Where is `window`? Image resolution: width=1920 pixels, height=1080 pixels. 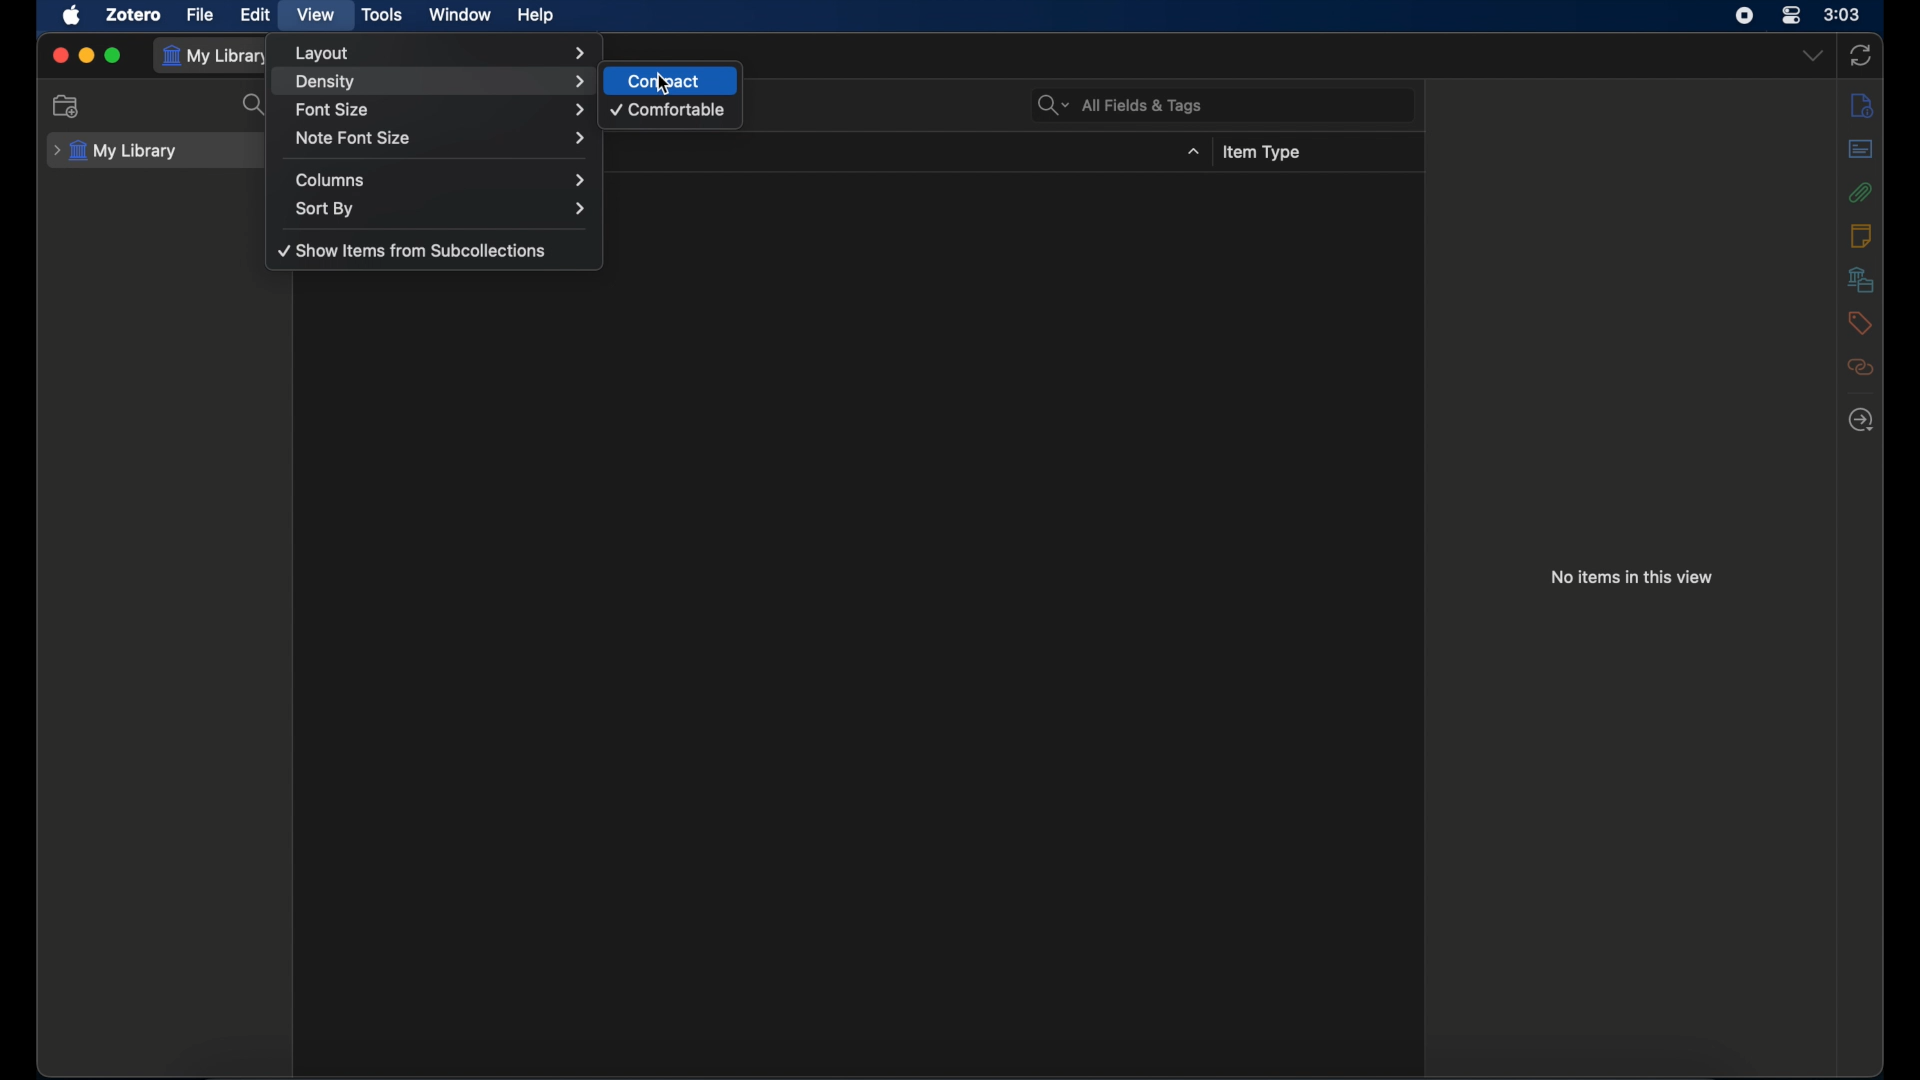
window is located at coordinates (461, 14).